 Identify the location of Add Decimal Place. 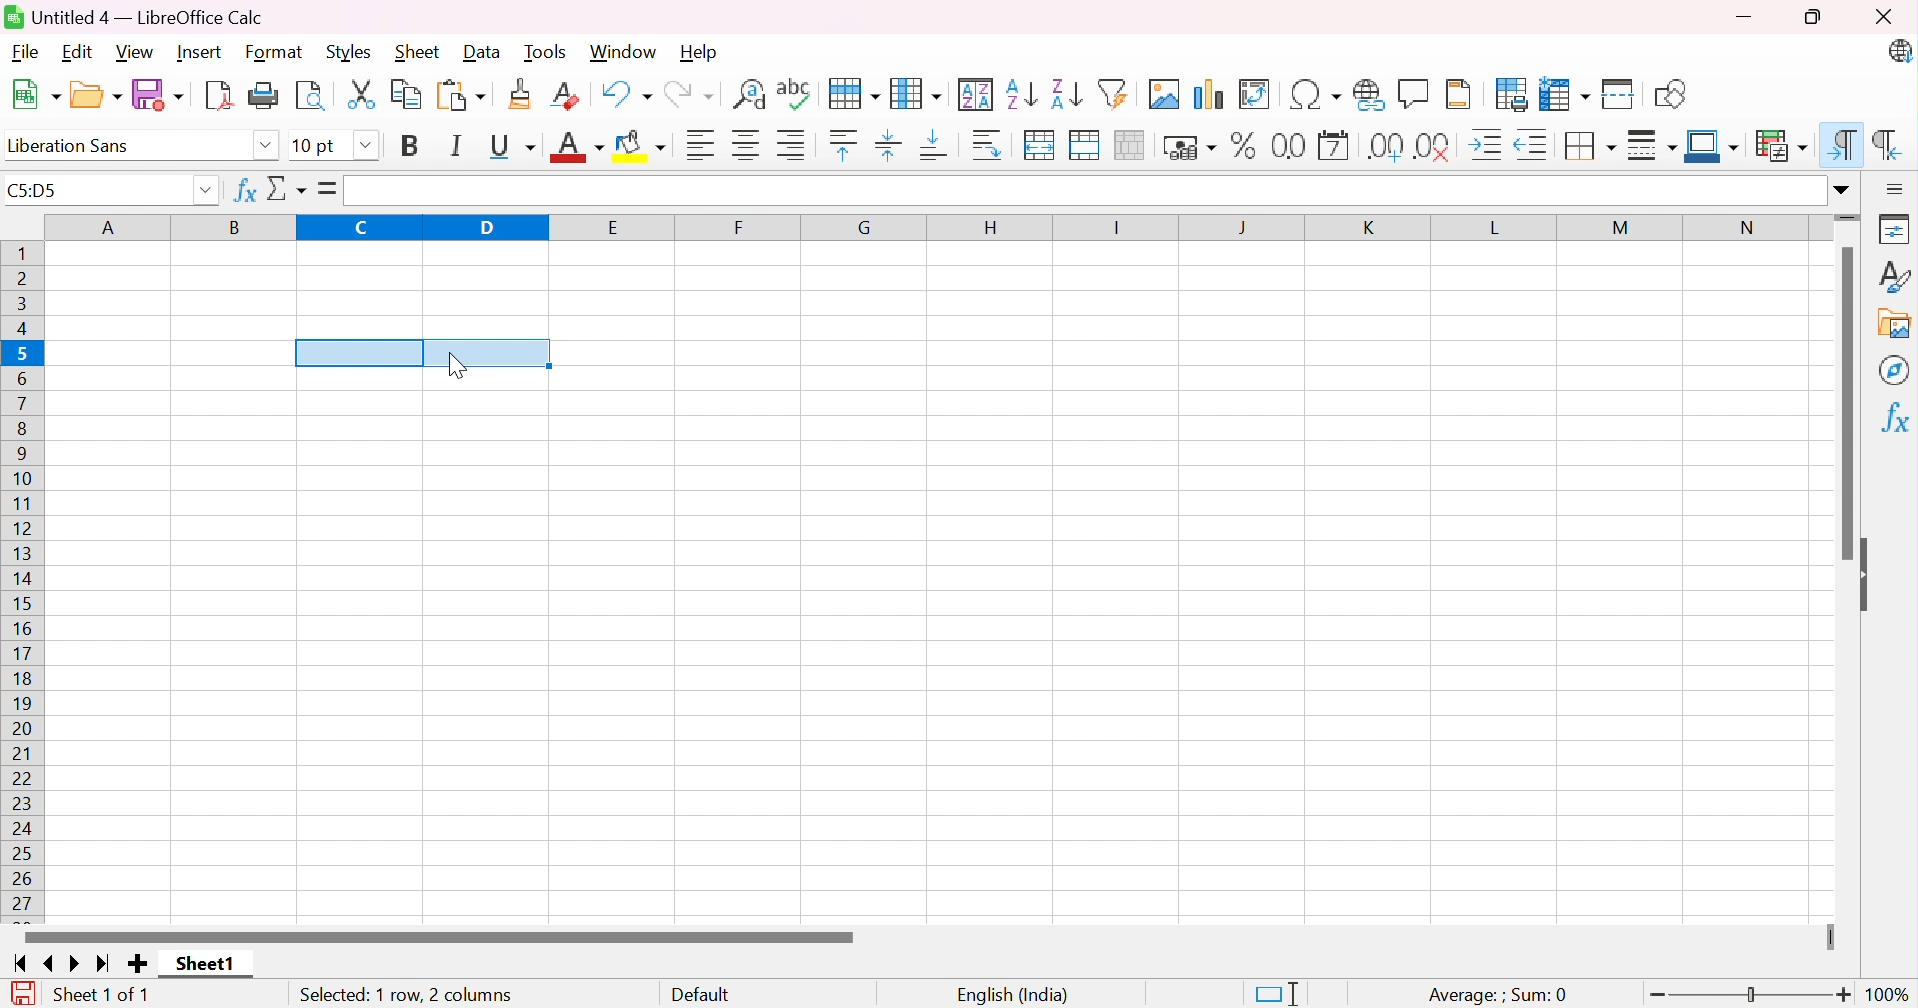
(1383, 145).